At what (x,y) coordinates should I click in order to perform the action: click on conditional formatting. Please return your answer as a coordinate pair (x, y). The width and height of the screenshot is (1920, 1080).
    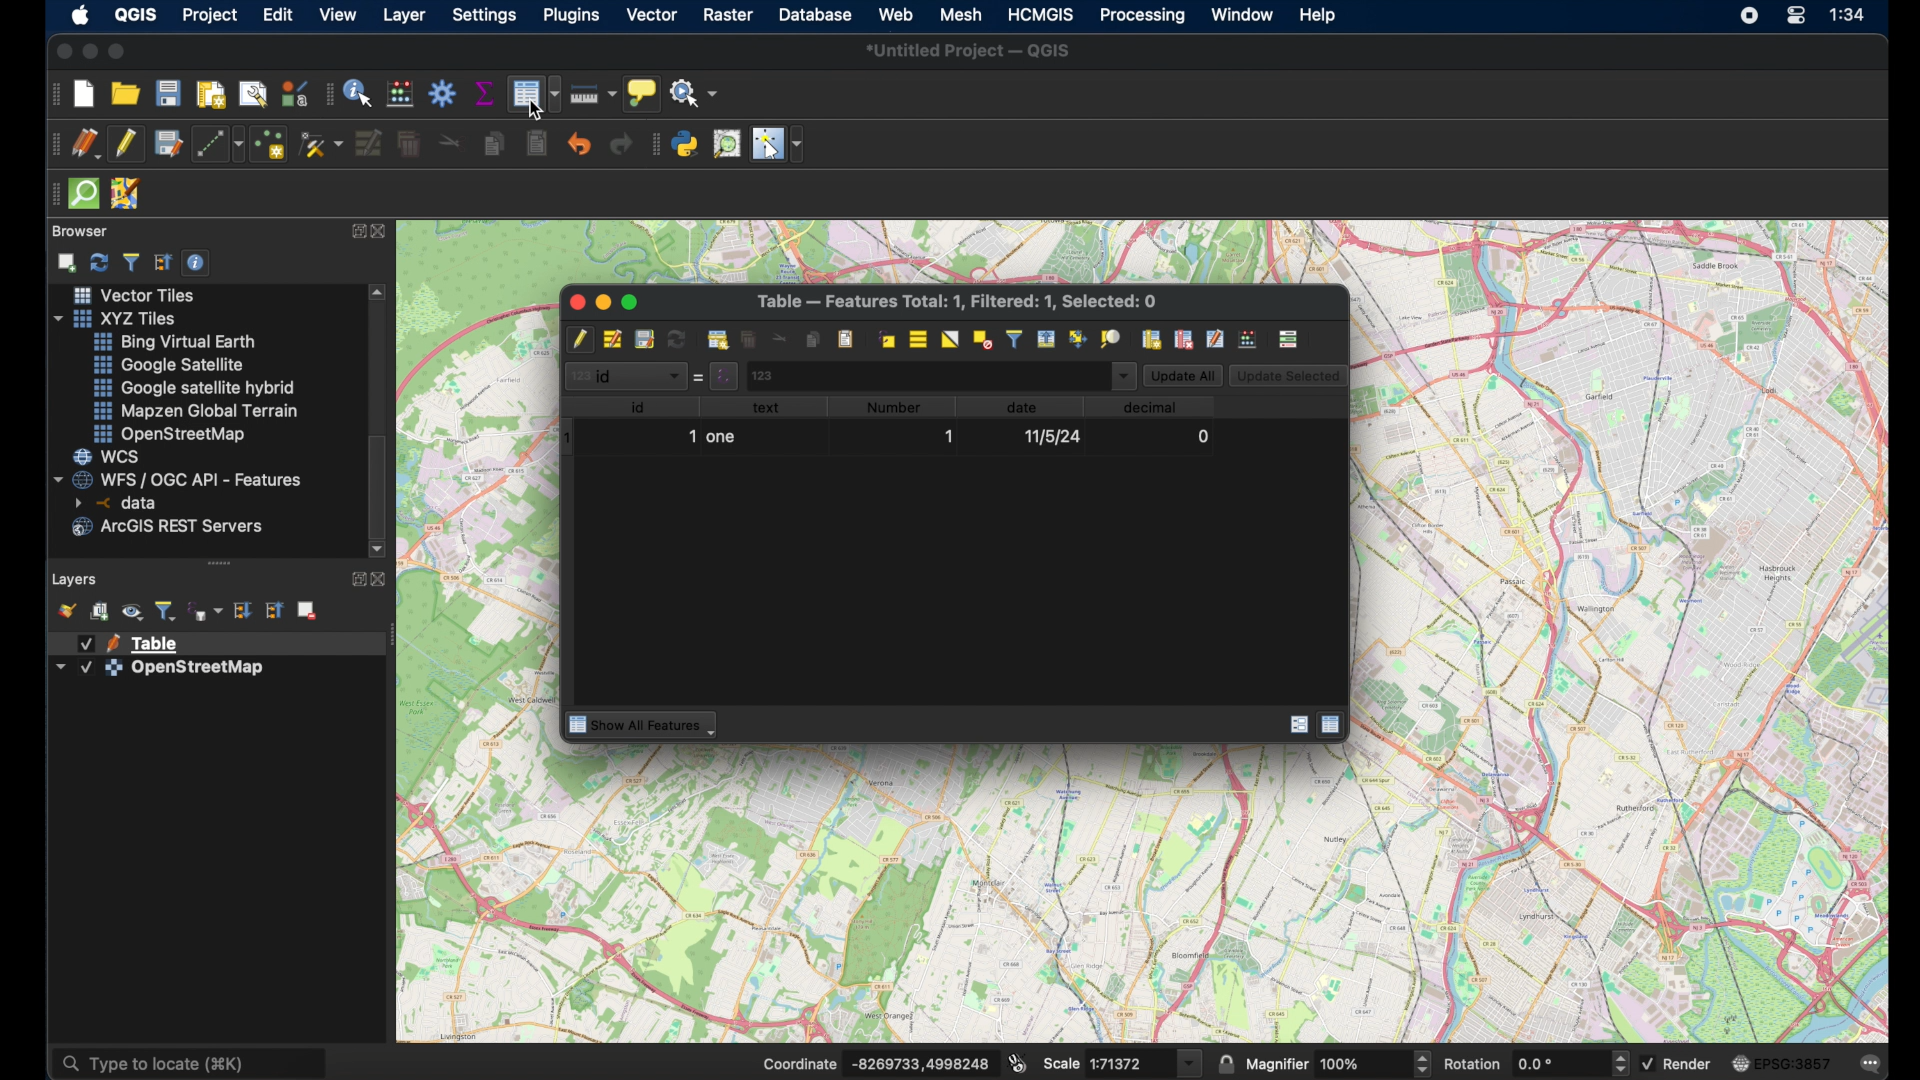
    Looking at the image, I should click on (1292, 338).